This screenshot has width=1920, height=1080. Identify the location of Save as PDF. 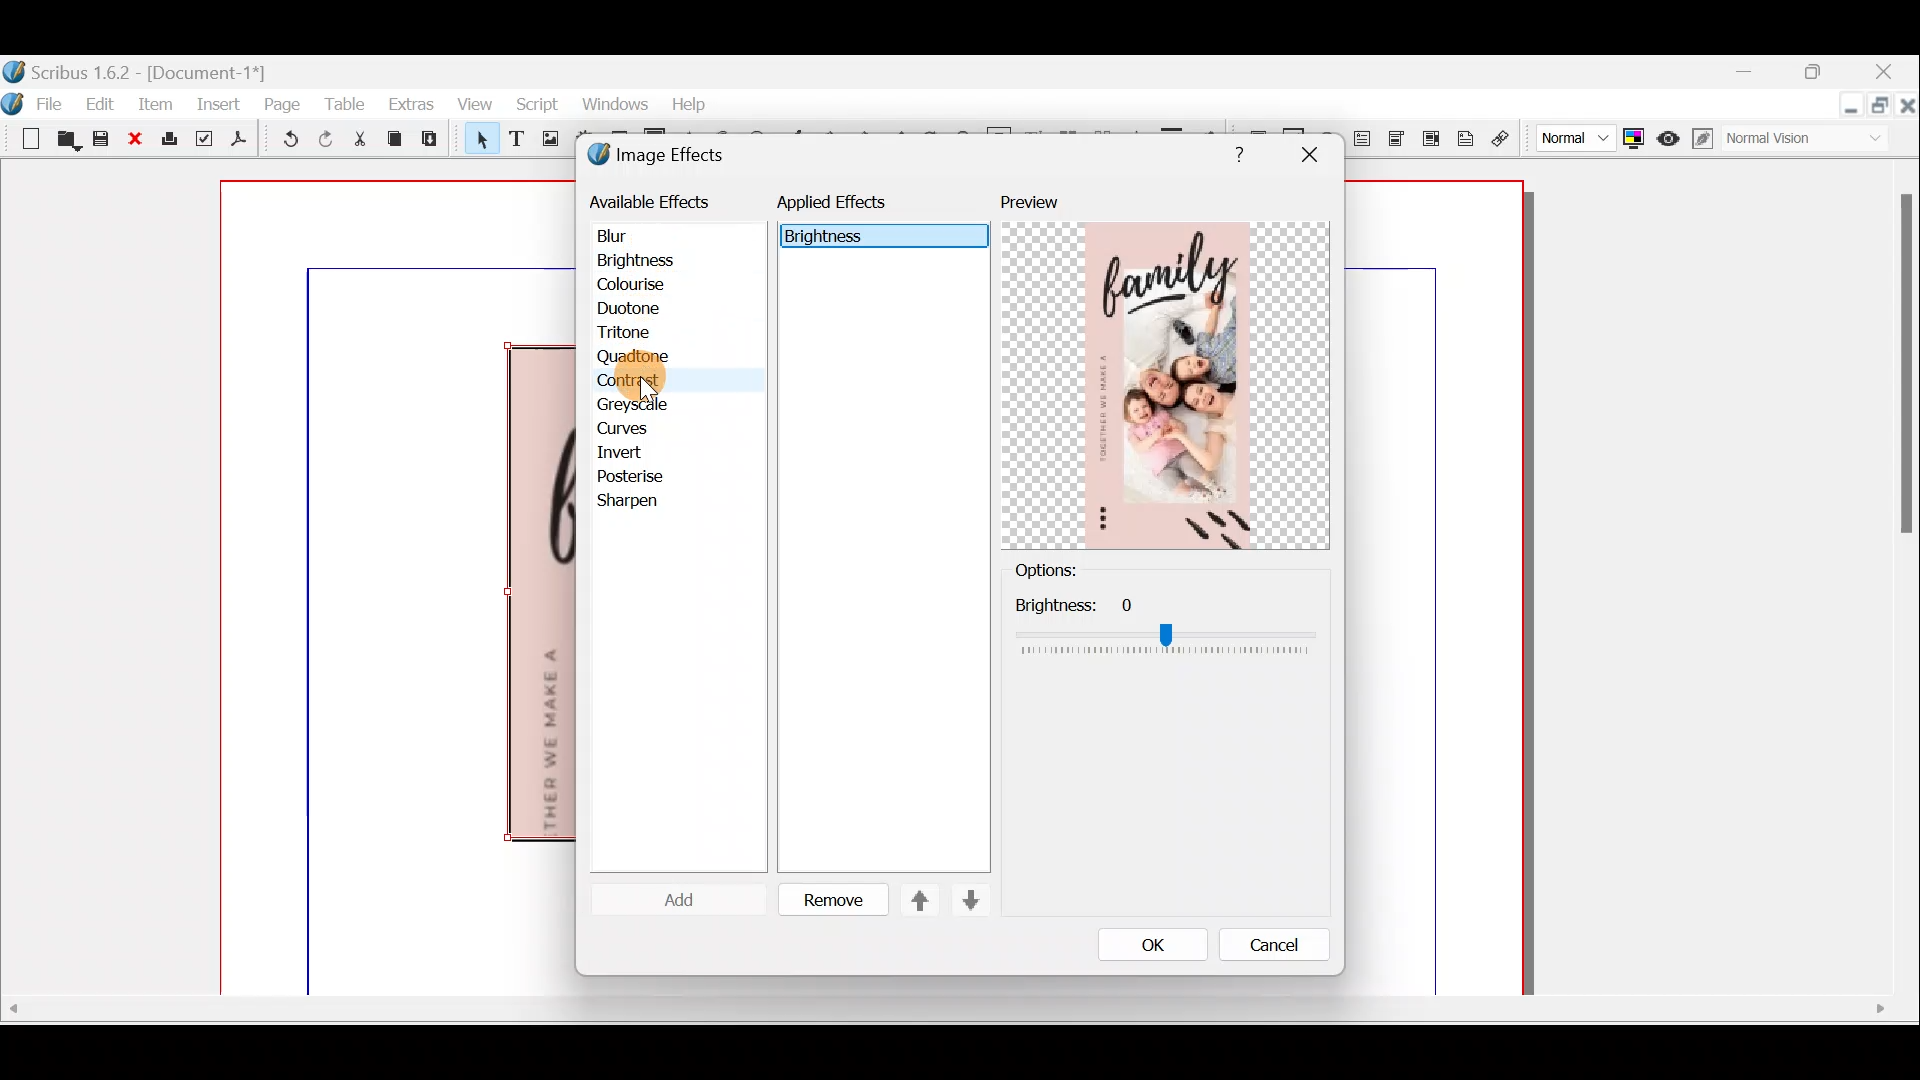
(236, 142).